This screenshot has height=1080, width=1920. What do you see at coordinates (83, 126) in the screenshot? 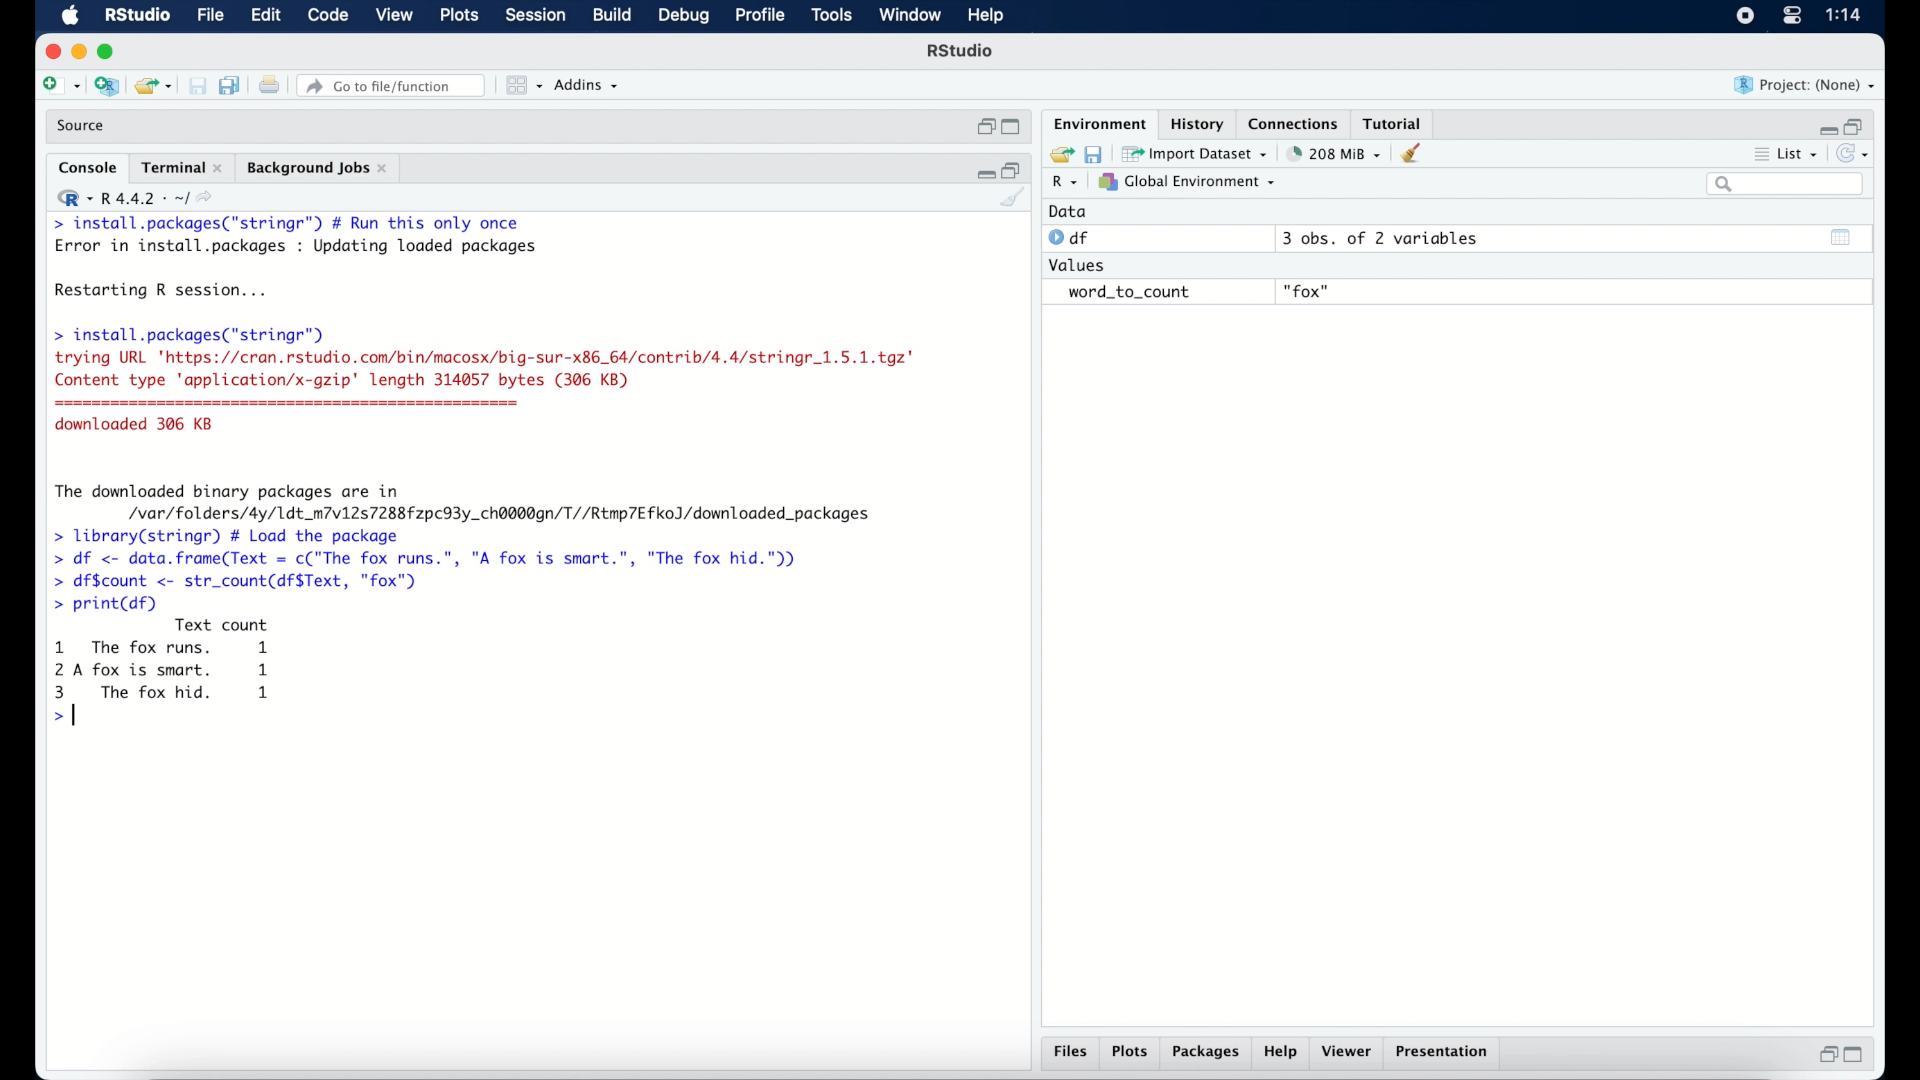
I see `source` at bounding box center [83, 126].